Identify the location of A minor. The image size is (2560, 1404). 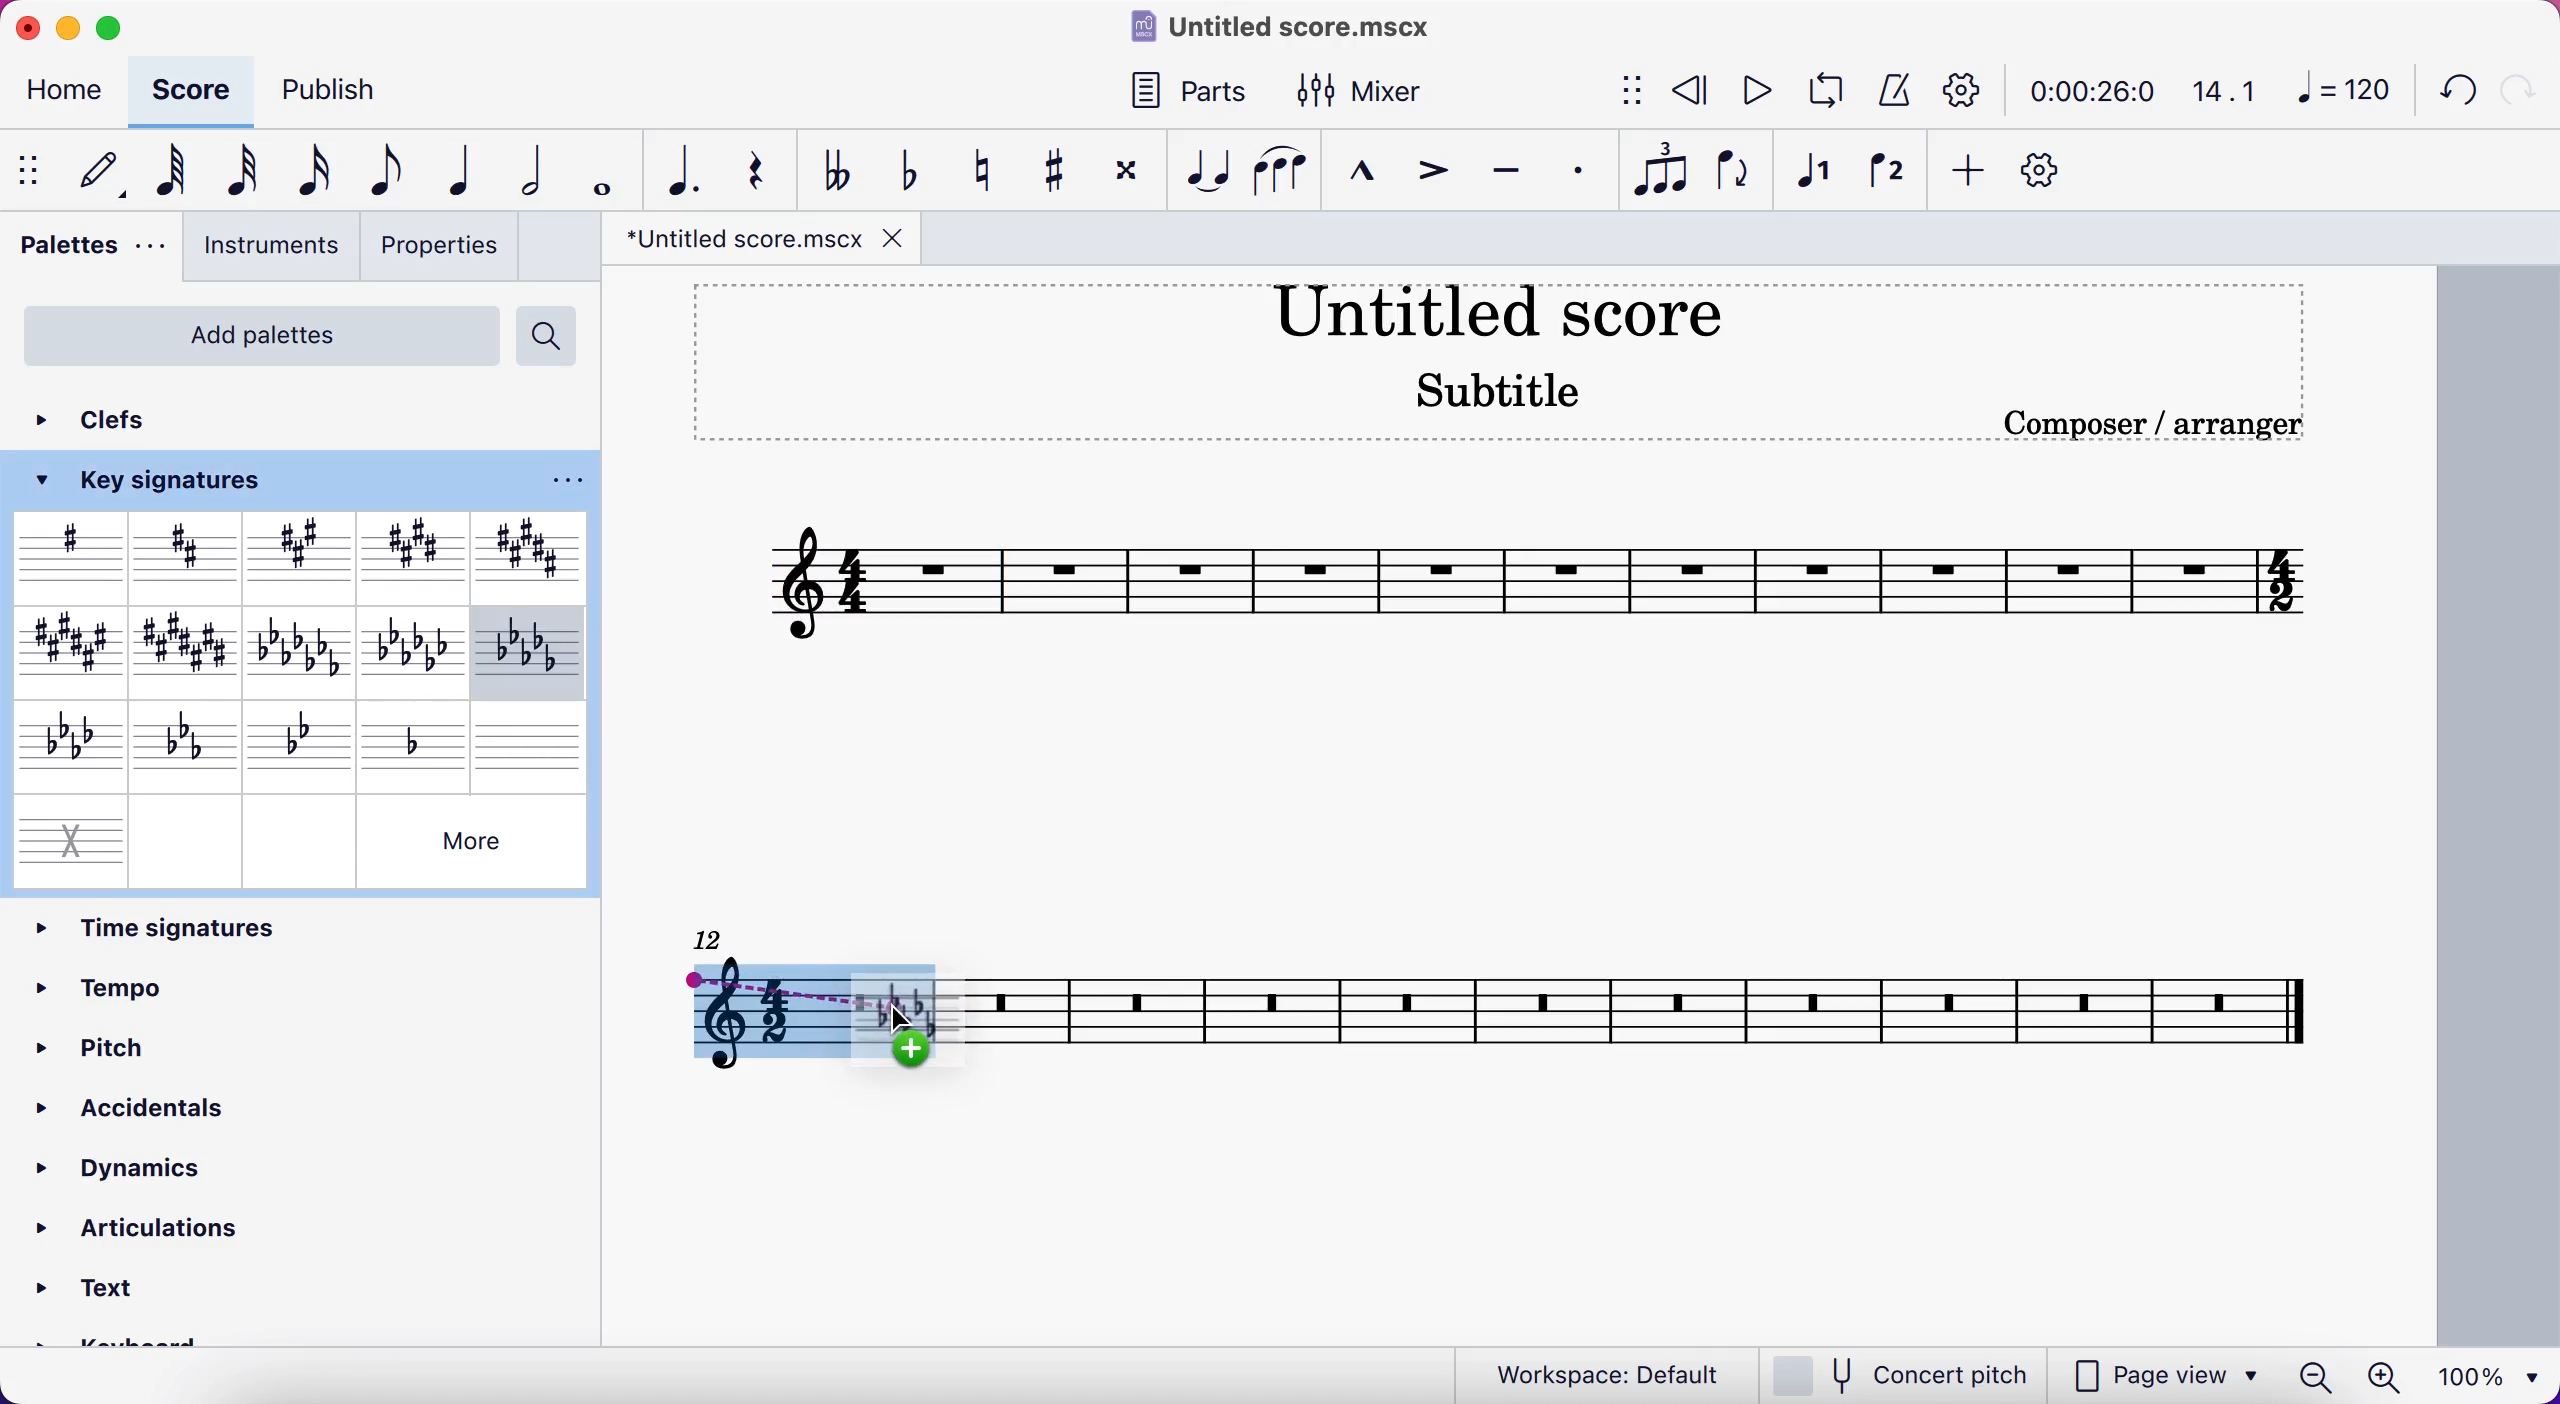
(303, 649).